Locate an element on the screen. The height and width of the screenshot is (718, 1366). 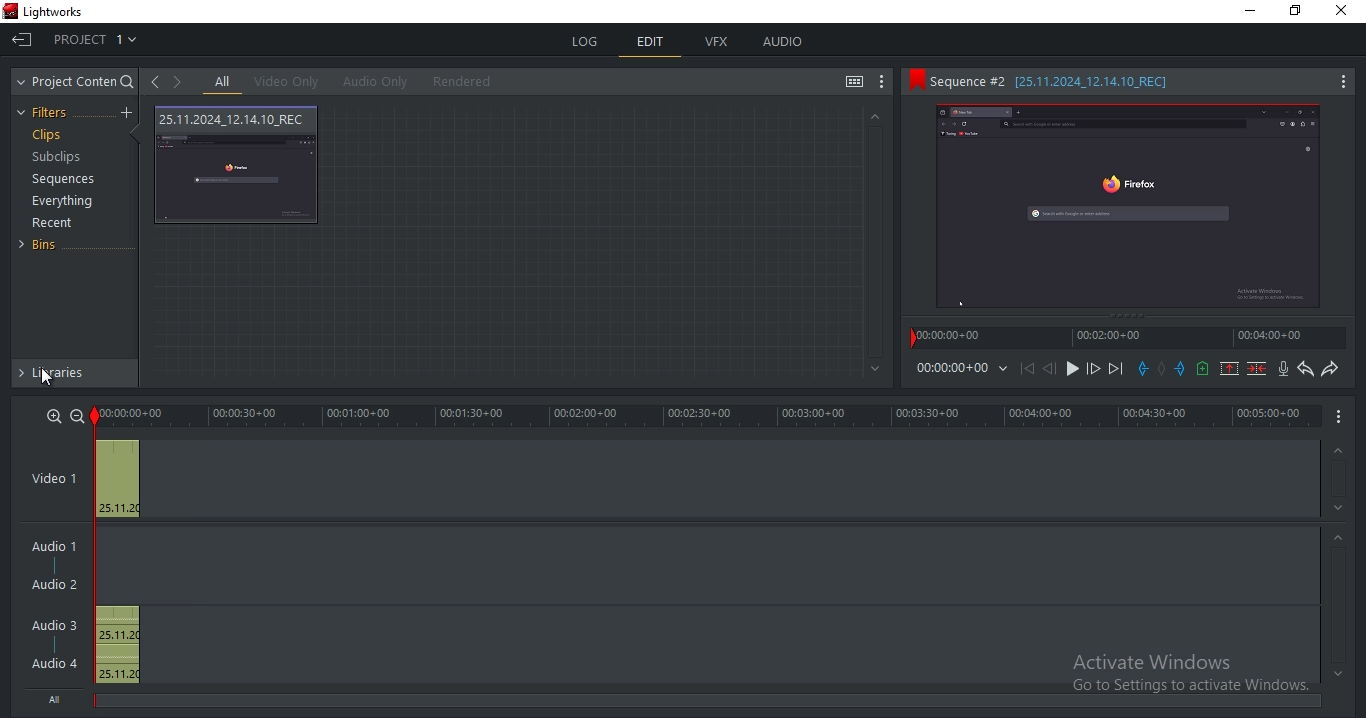
nudge one frame forward is located at coordinates (1092, 369).